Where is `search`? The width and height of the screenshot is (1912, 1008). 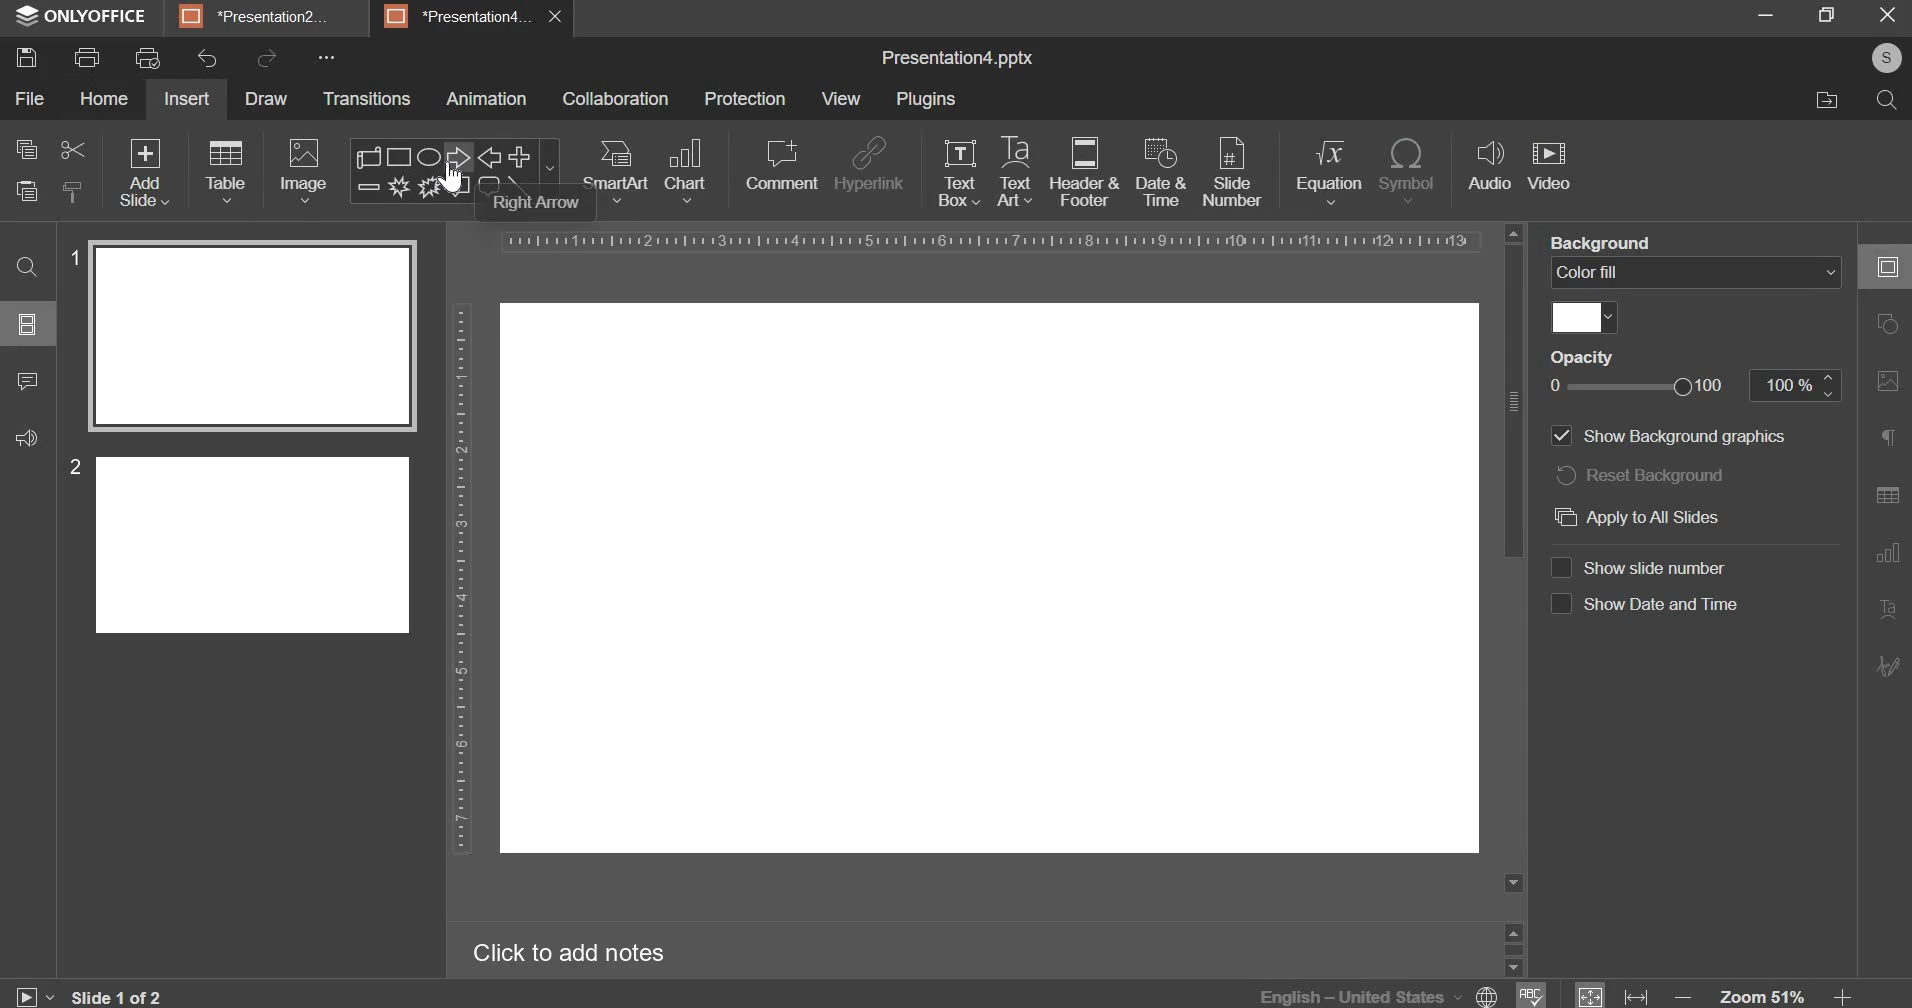
search is located at coordinates (1881, 98).